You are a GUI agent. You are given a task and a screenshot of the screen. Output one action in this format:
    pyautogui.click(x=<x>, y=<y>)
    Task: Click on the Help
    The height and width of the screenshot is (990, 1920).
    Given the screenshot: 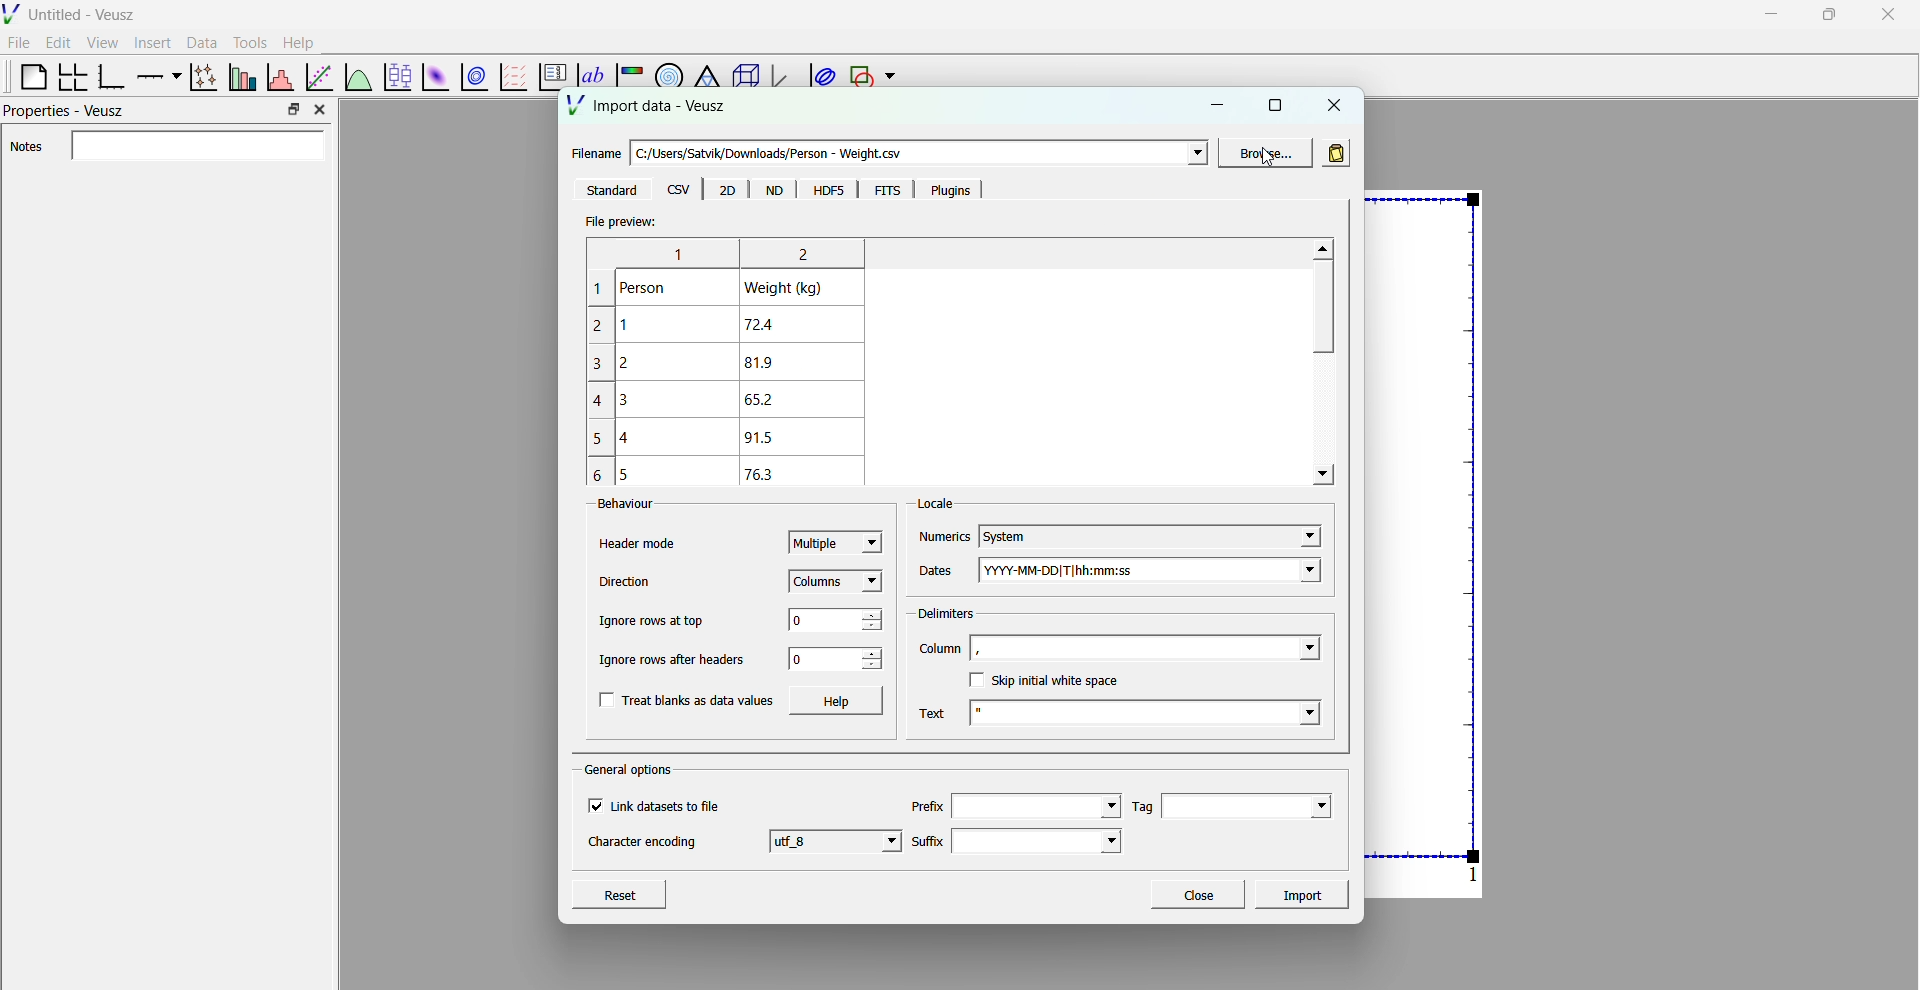 What is the action you would take?
    pyautogui.click(x=839, y=701)
    